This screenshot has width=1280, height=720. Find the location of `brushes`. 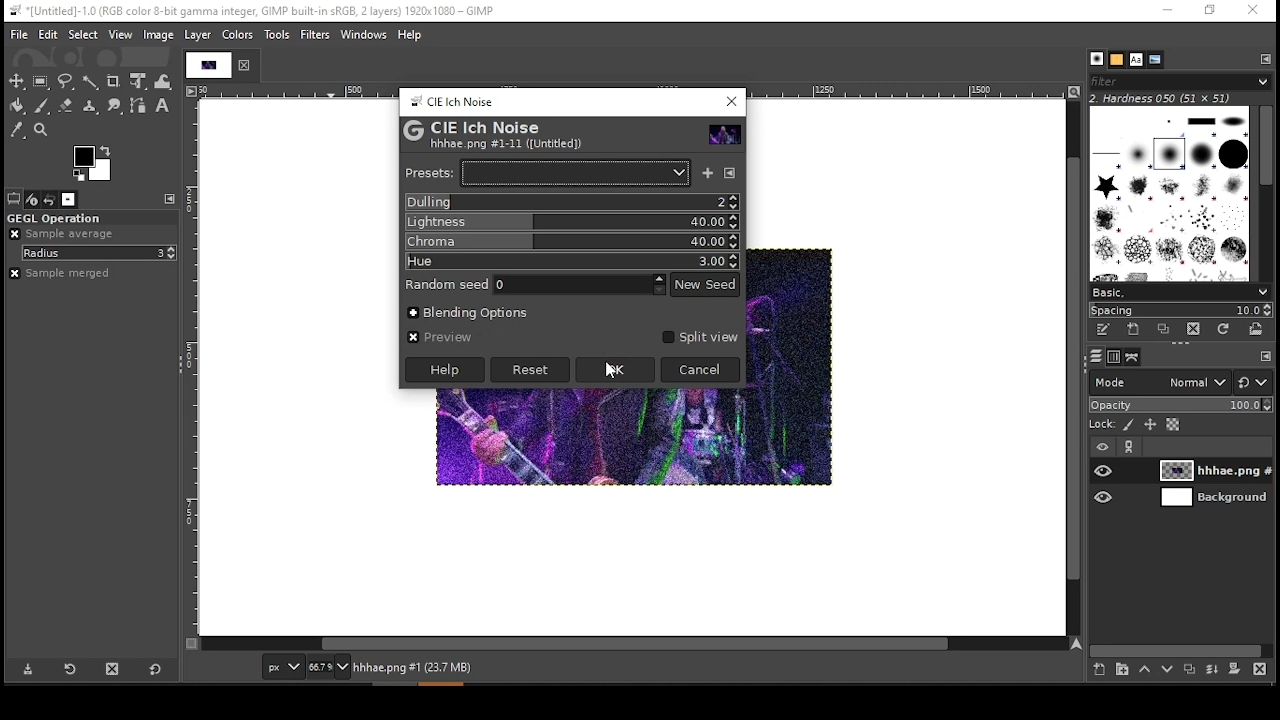

brushes is located at coordinates (1098, 59).